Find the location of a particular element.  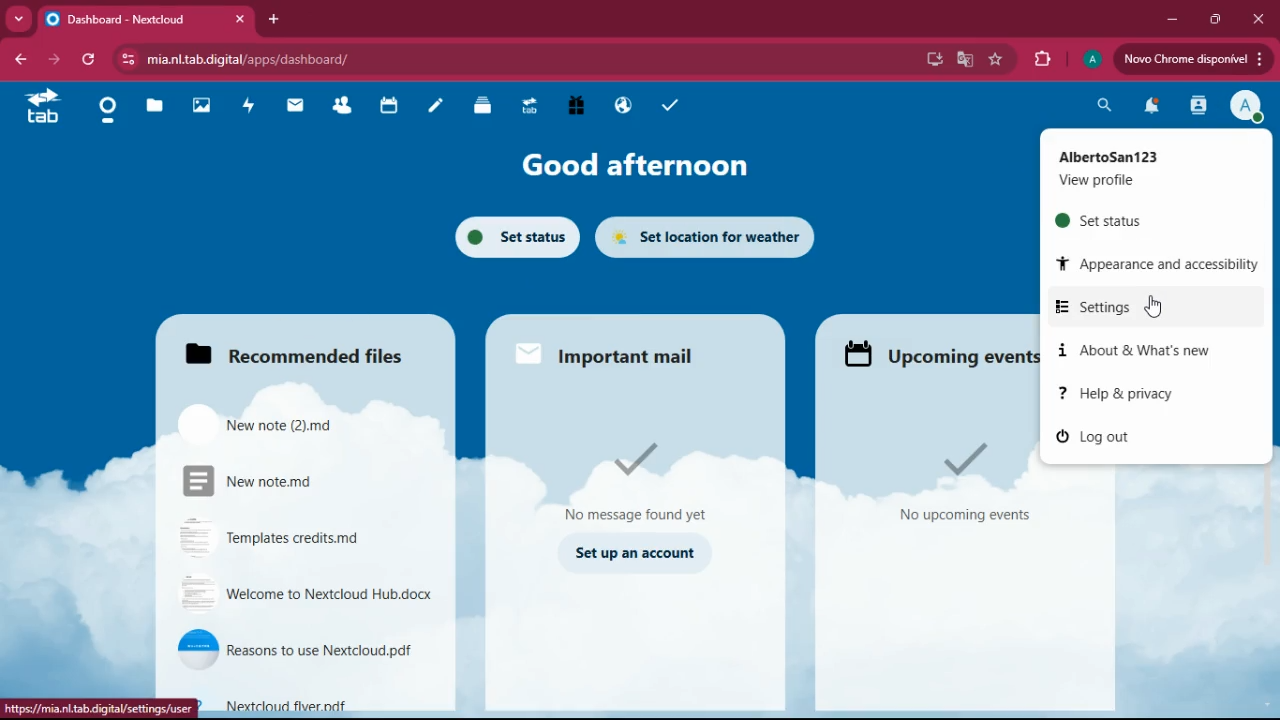

notifications is located at coordinates (1149, 109).